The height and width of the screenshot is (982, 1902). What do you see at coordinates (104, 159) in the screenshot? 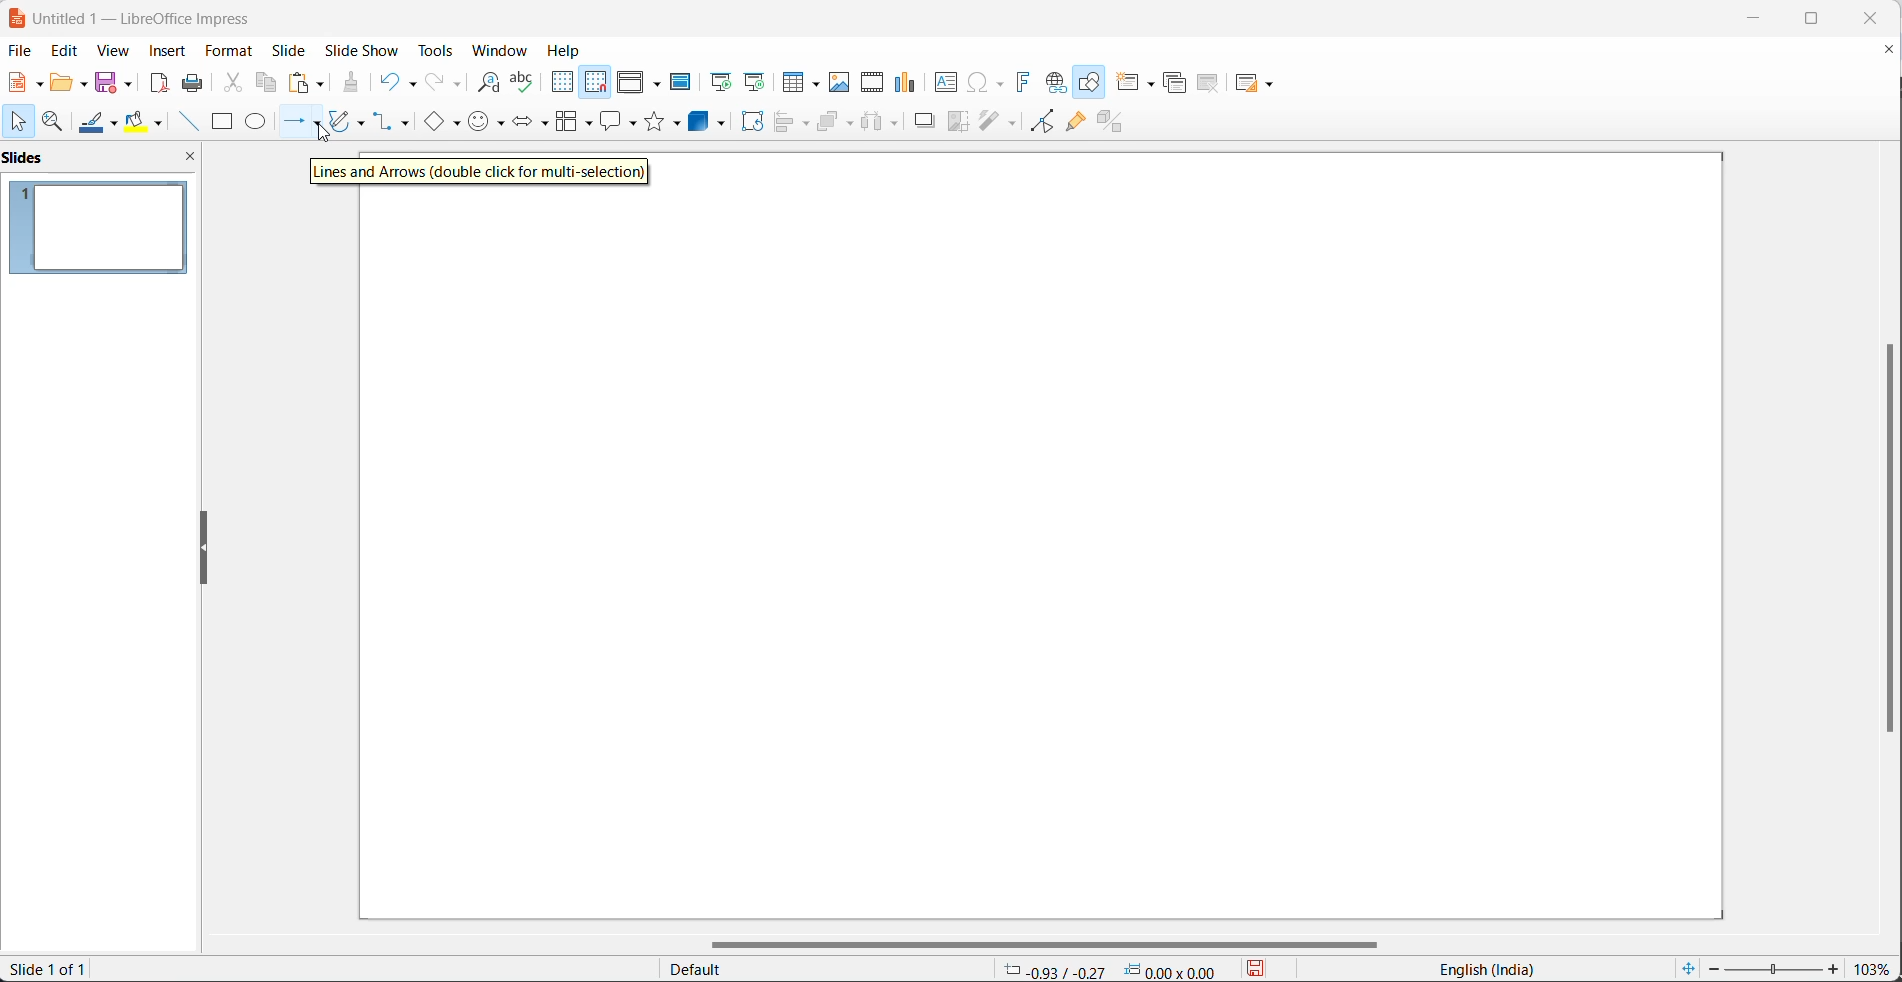
I see `side pane` at bounding box center [104, 159].